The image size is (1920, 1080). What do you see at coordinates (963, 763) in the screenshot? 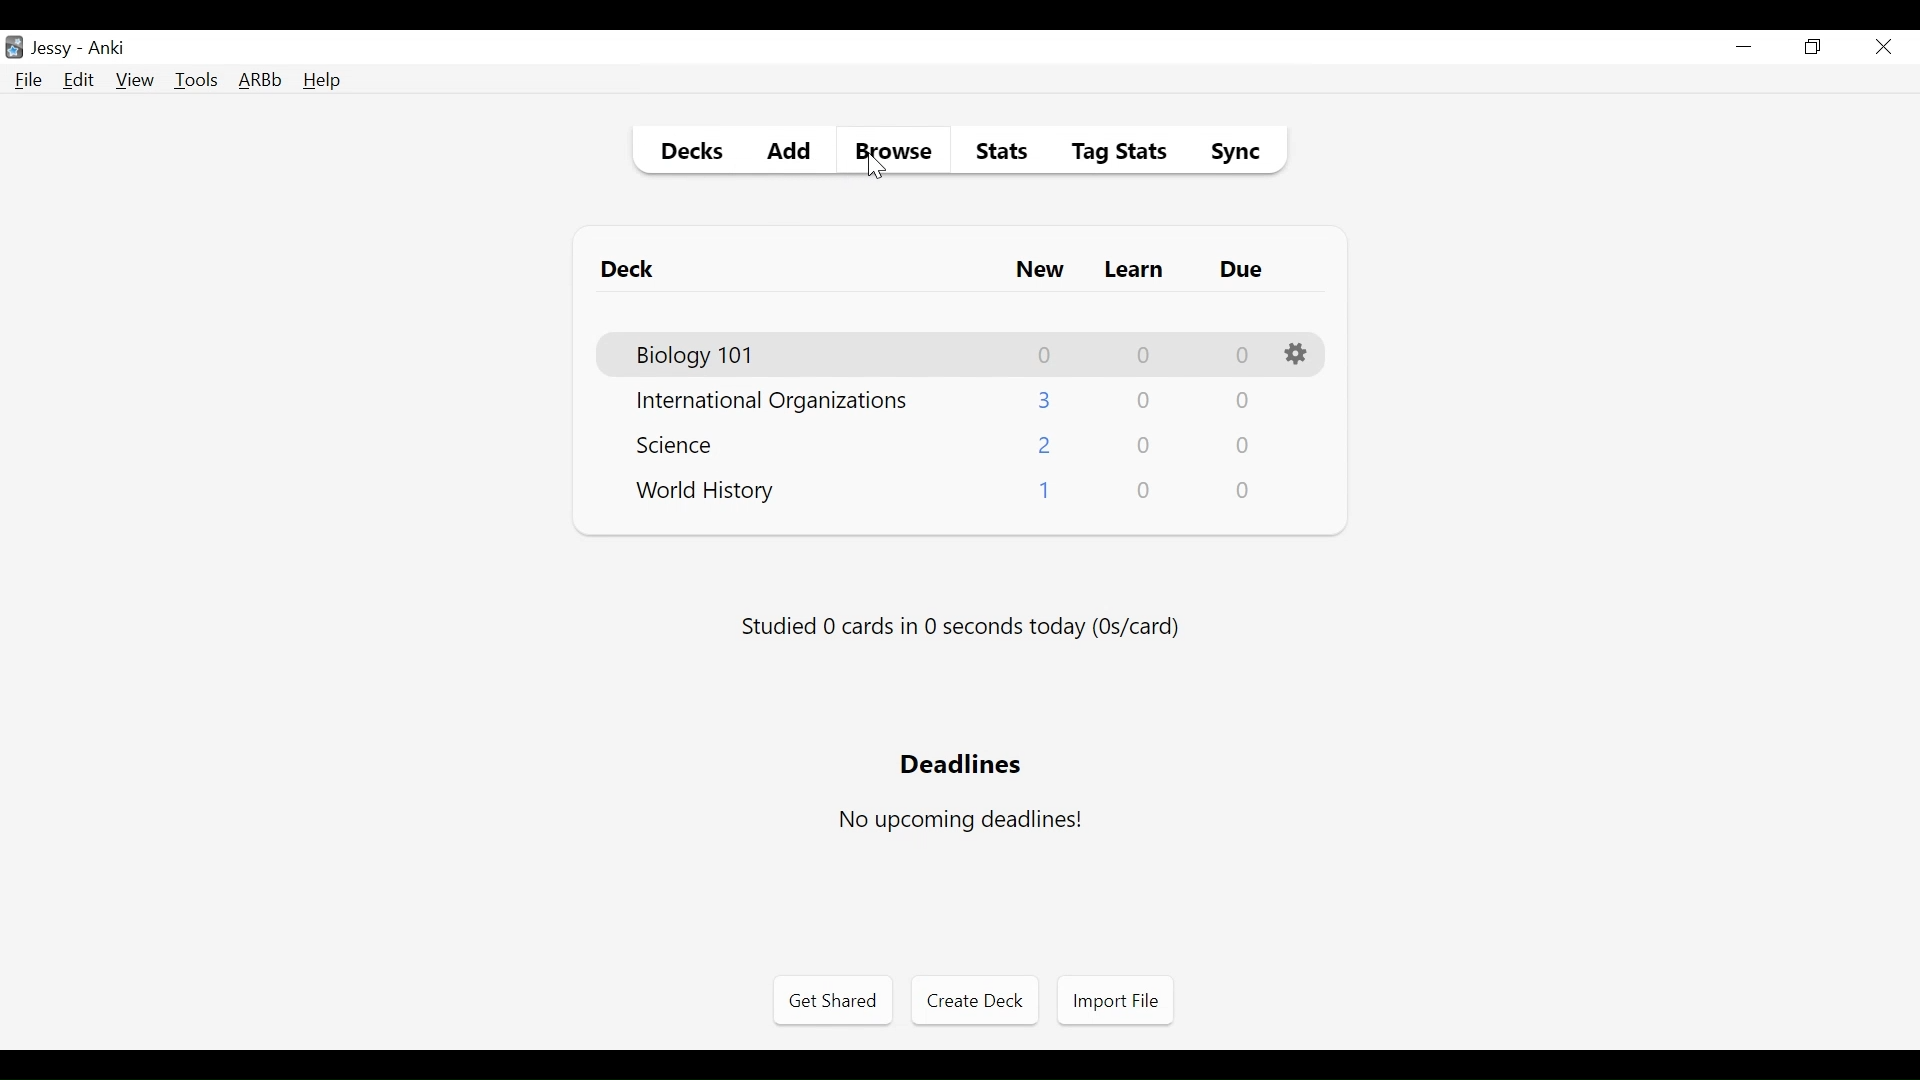
I see `Deadlines` at bounding box center [963, 763].